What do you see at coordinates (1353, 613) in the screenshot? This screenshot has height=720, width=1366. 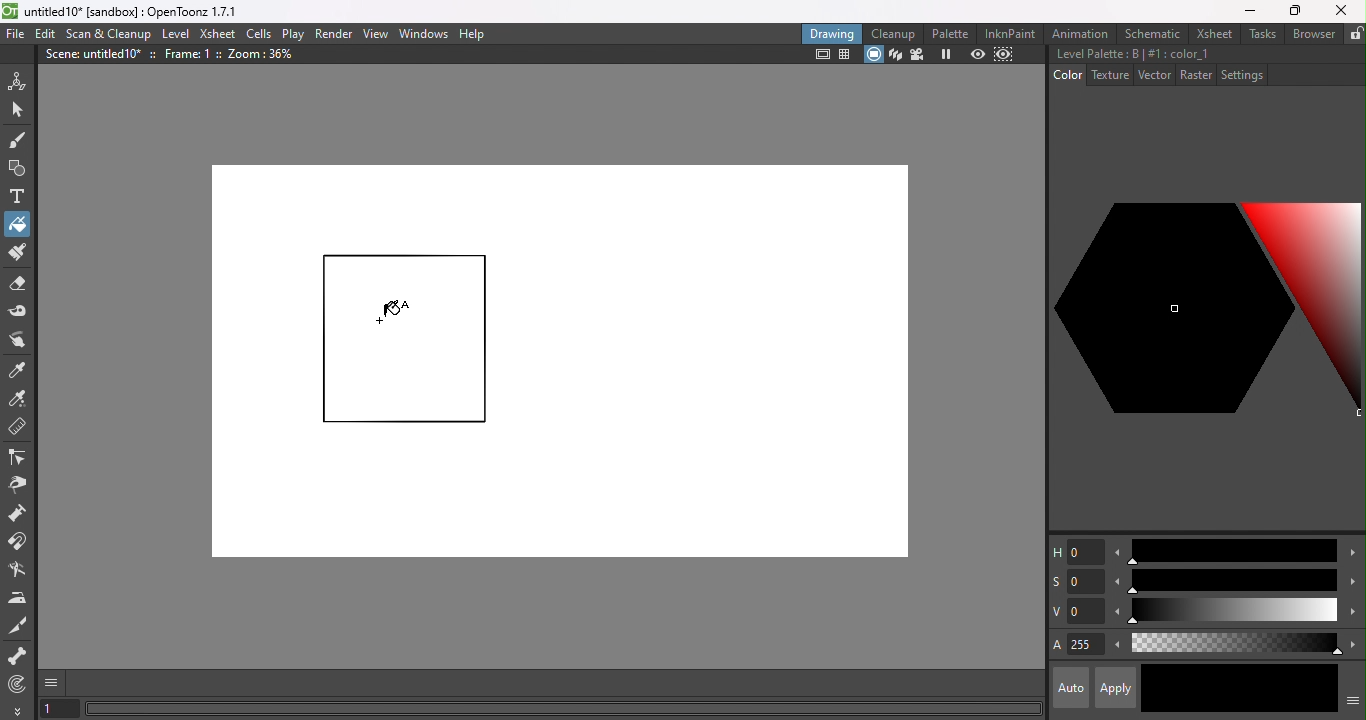 I see `Increase` at bounding box center [1353, 613].